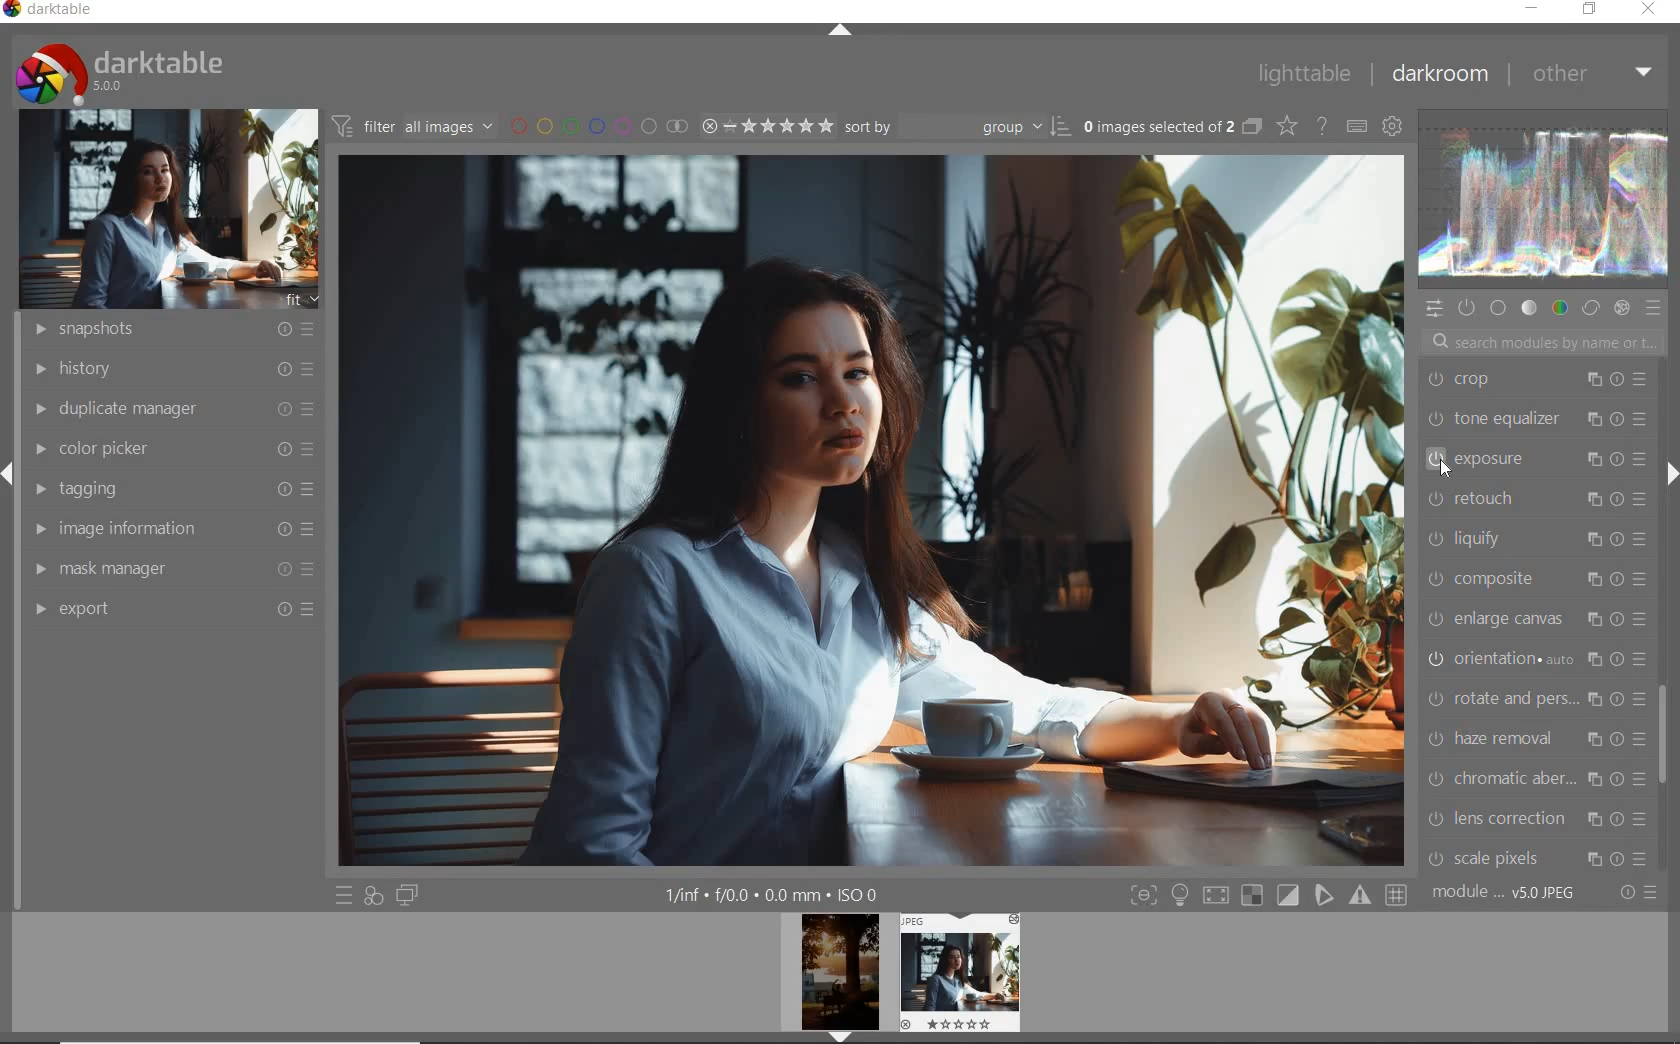 The width and height of the screenshot is (1680, 1044). Describe the element at coordinates (50, 13) in the screenshot. I see `SYSTEM NAME` at that location.